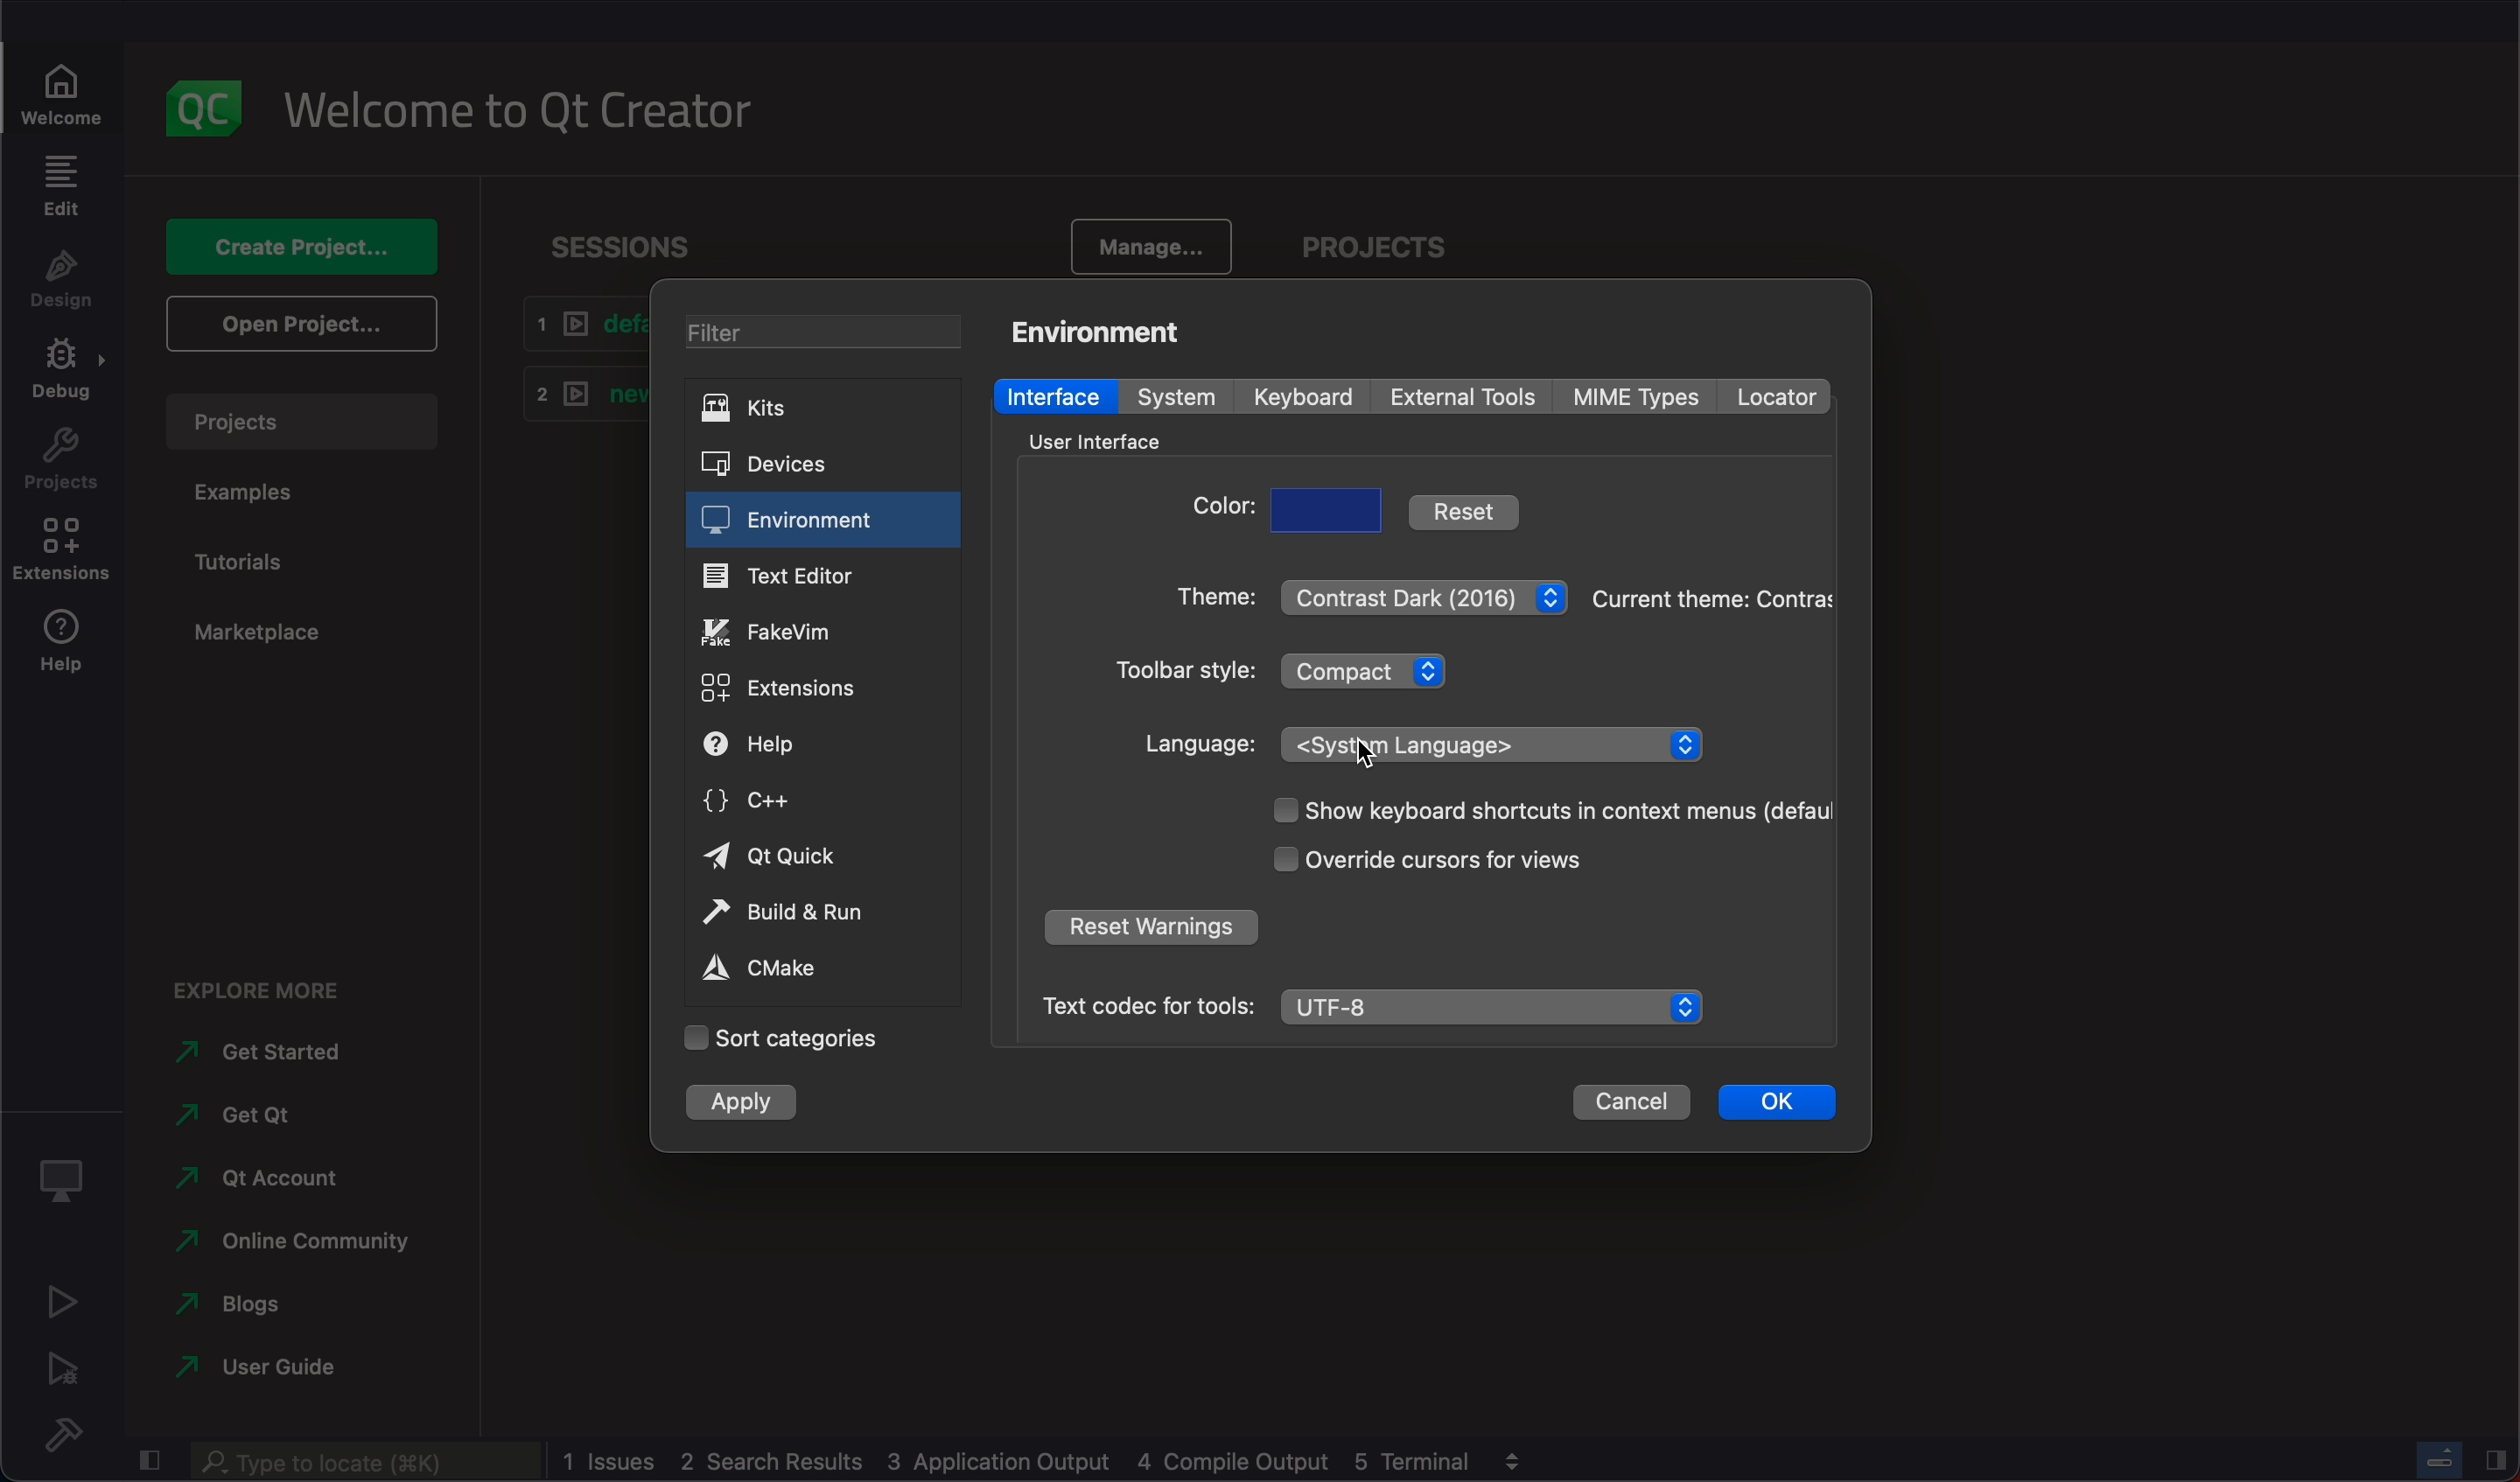  Describe the element at coordinates (1187, 670) in the screenshot. I see `style` at that location.